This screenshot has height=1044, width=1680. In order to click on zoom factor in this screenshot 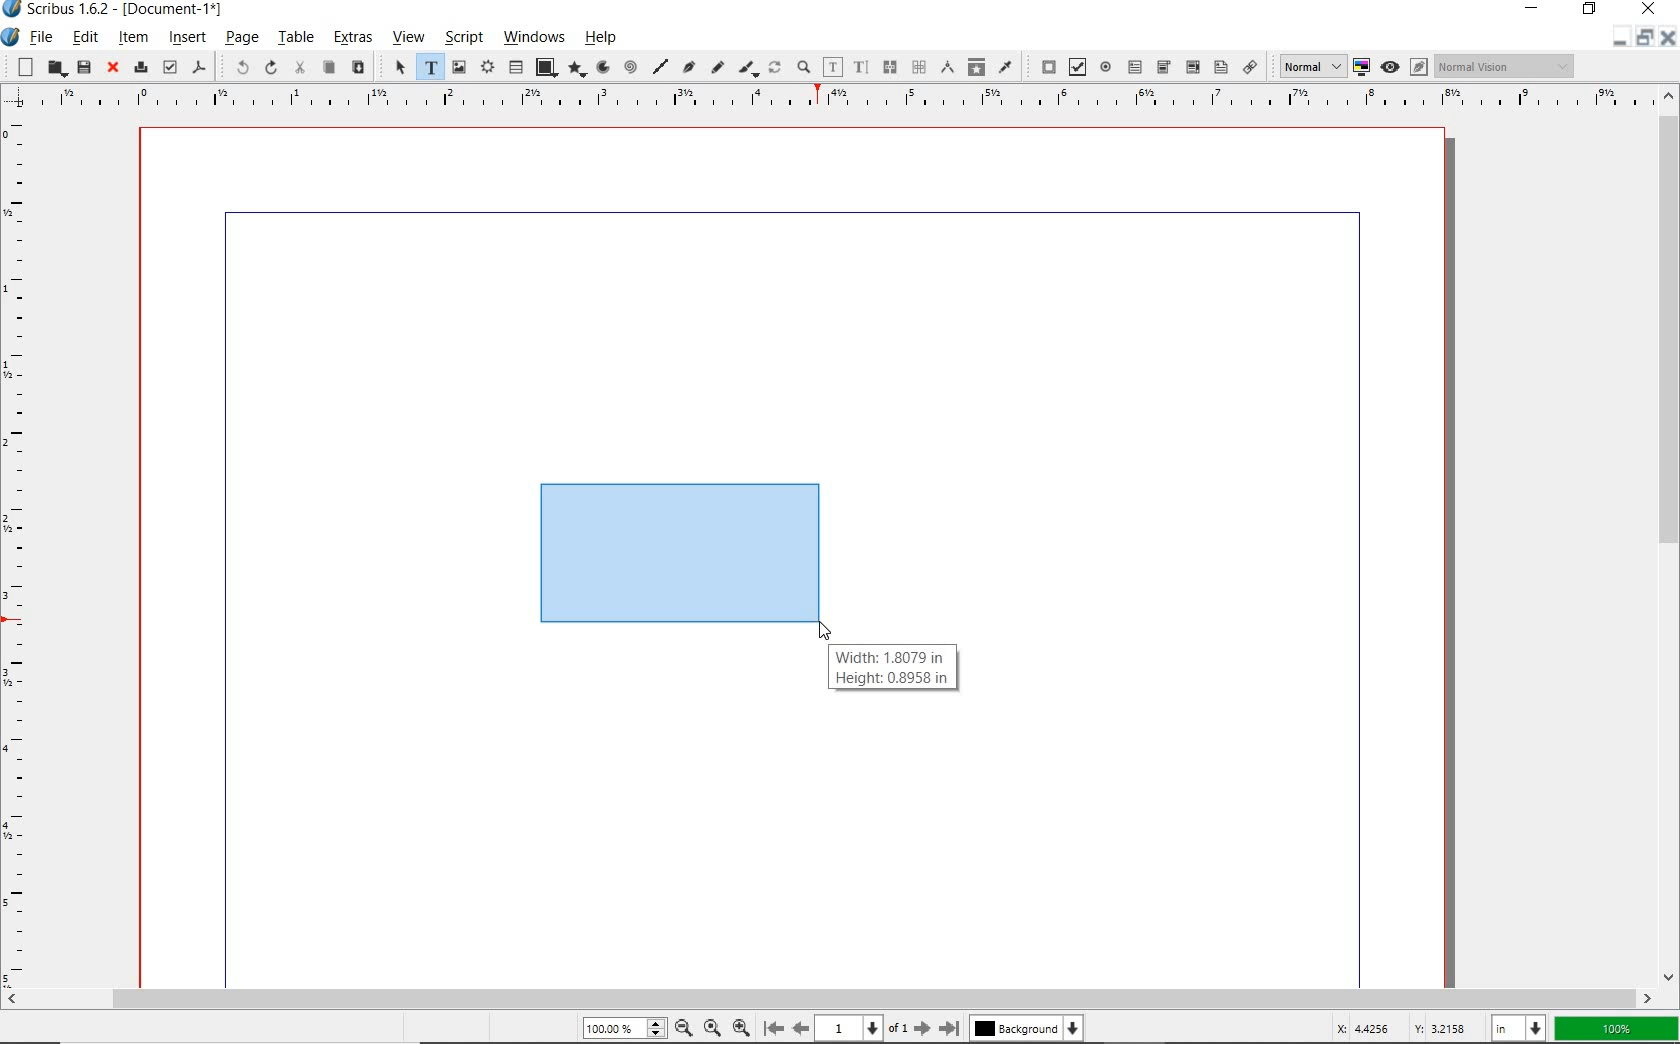, I will do `click(1618, 1028)`.